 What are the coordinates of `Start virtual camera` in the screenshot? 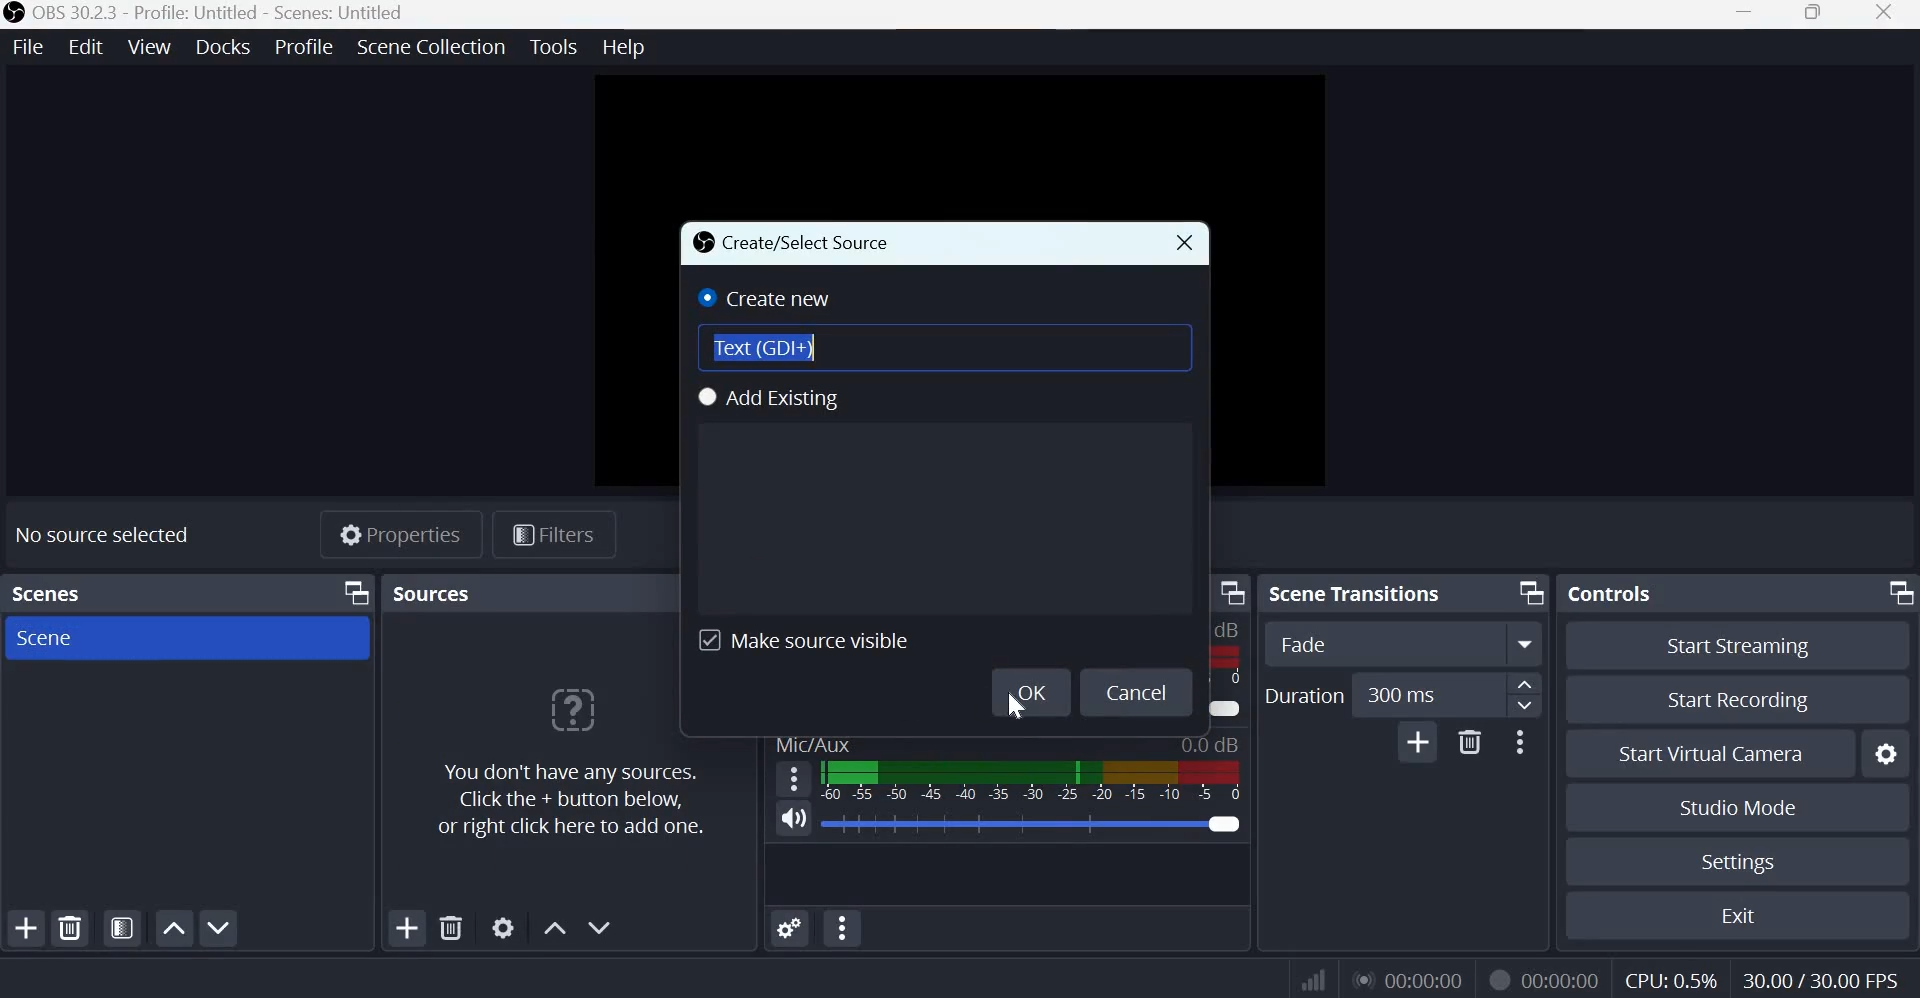 It's located at (1720, 754).